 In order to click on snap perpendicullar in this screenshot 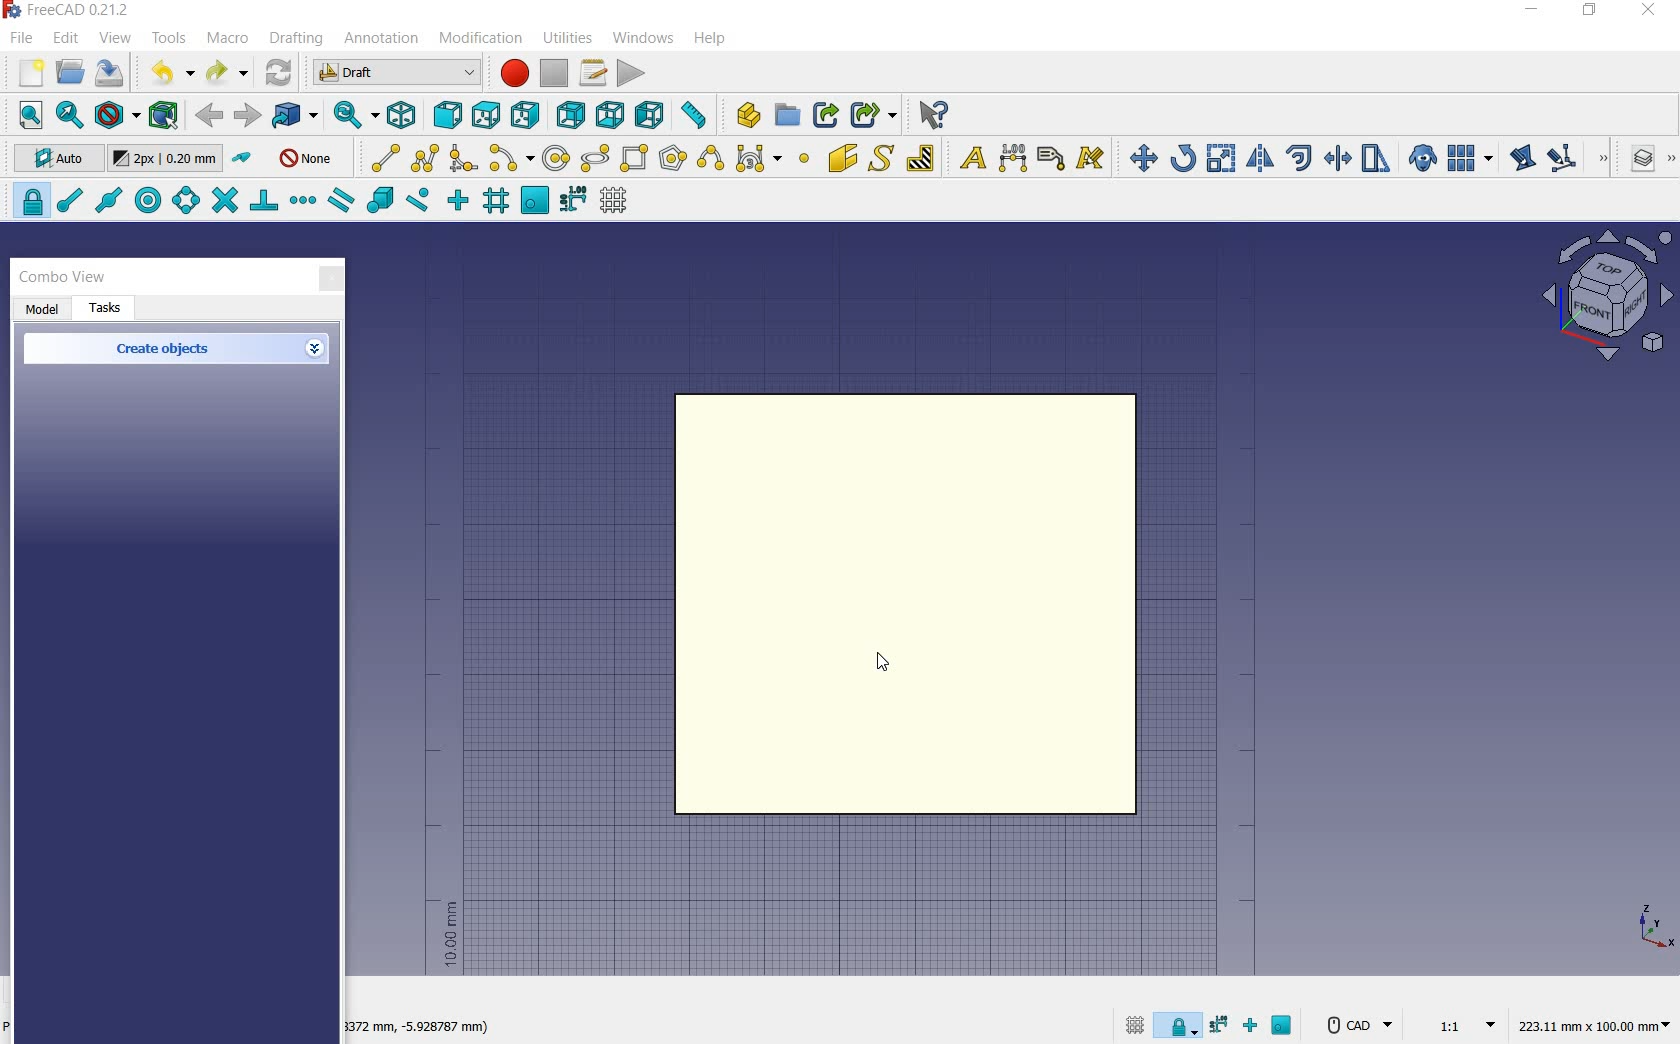, I will do `click(263, 200)`.